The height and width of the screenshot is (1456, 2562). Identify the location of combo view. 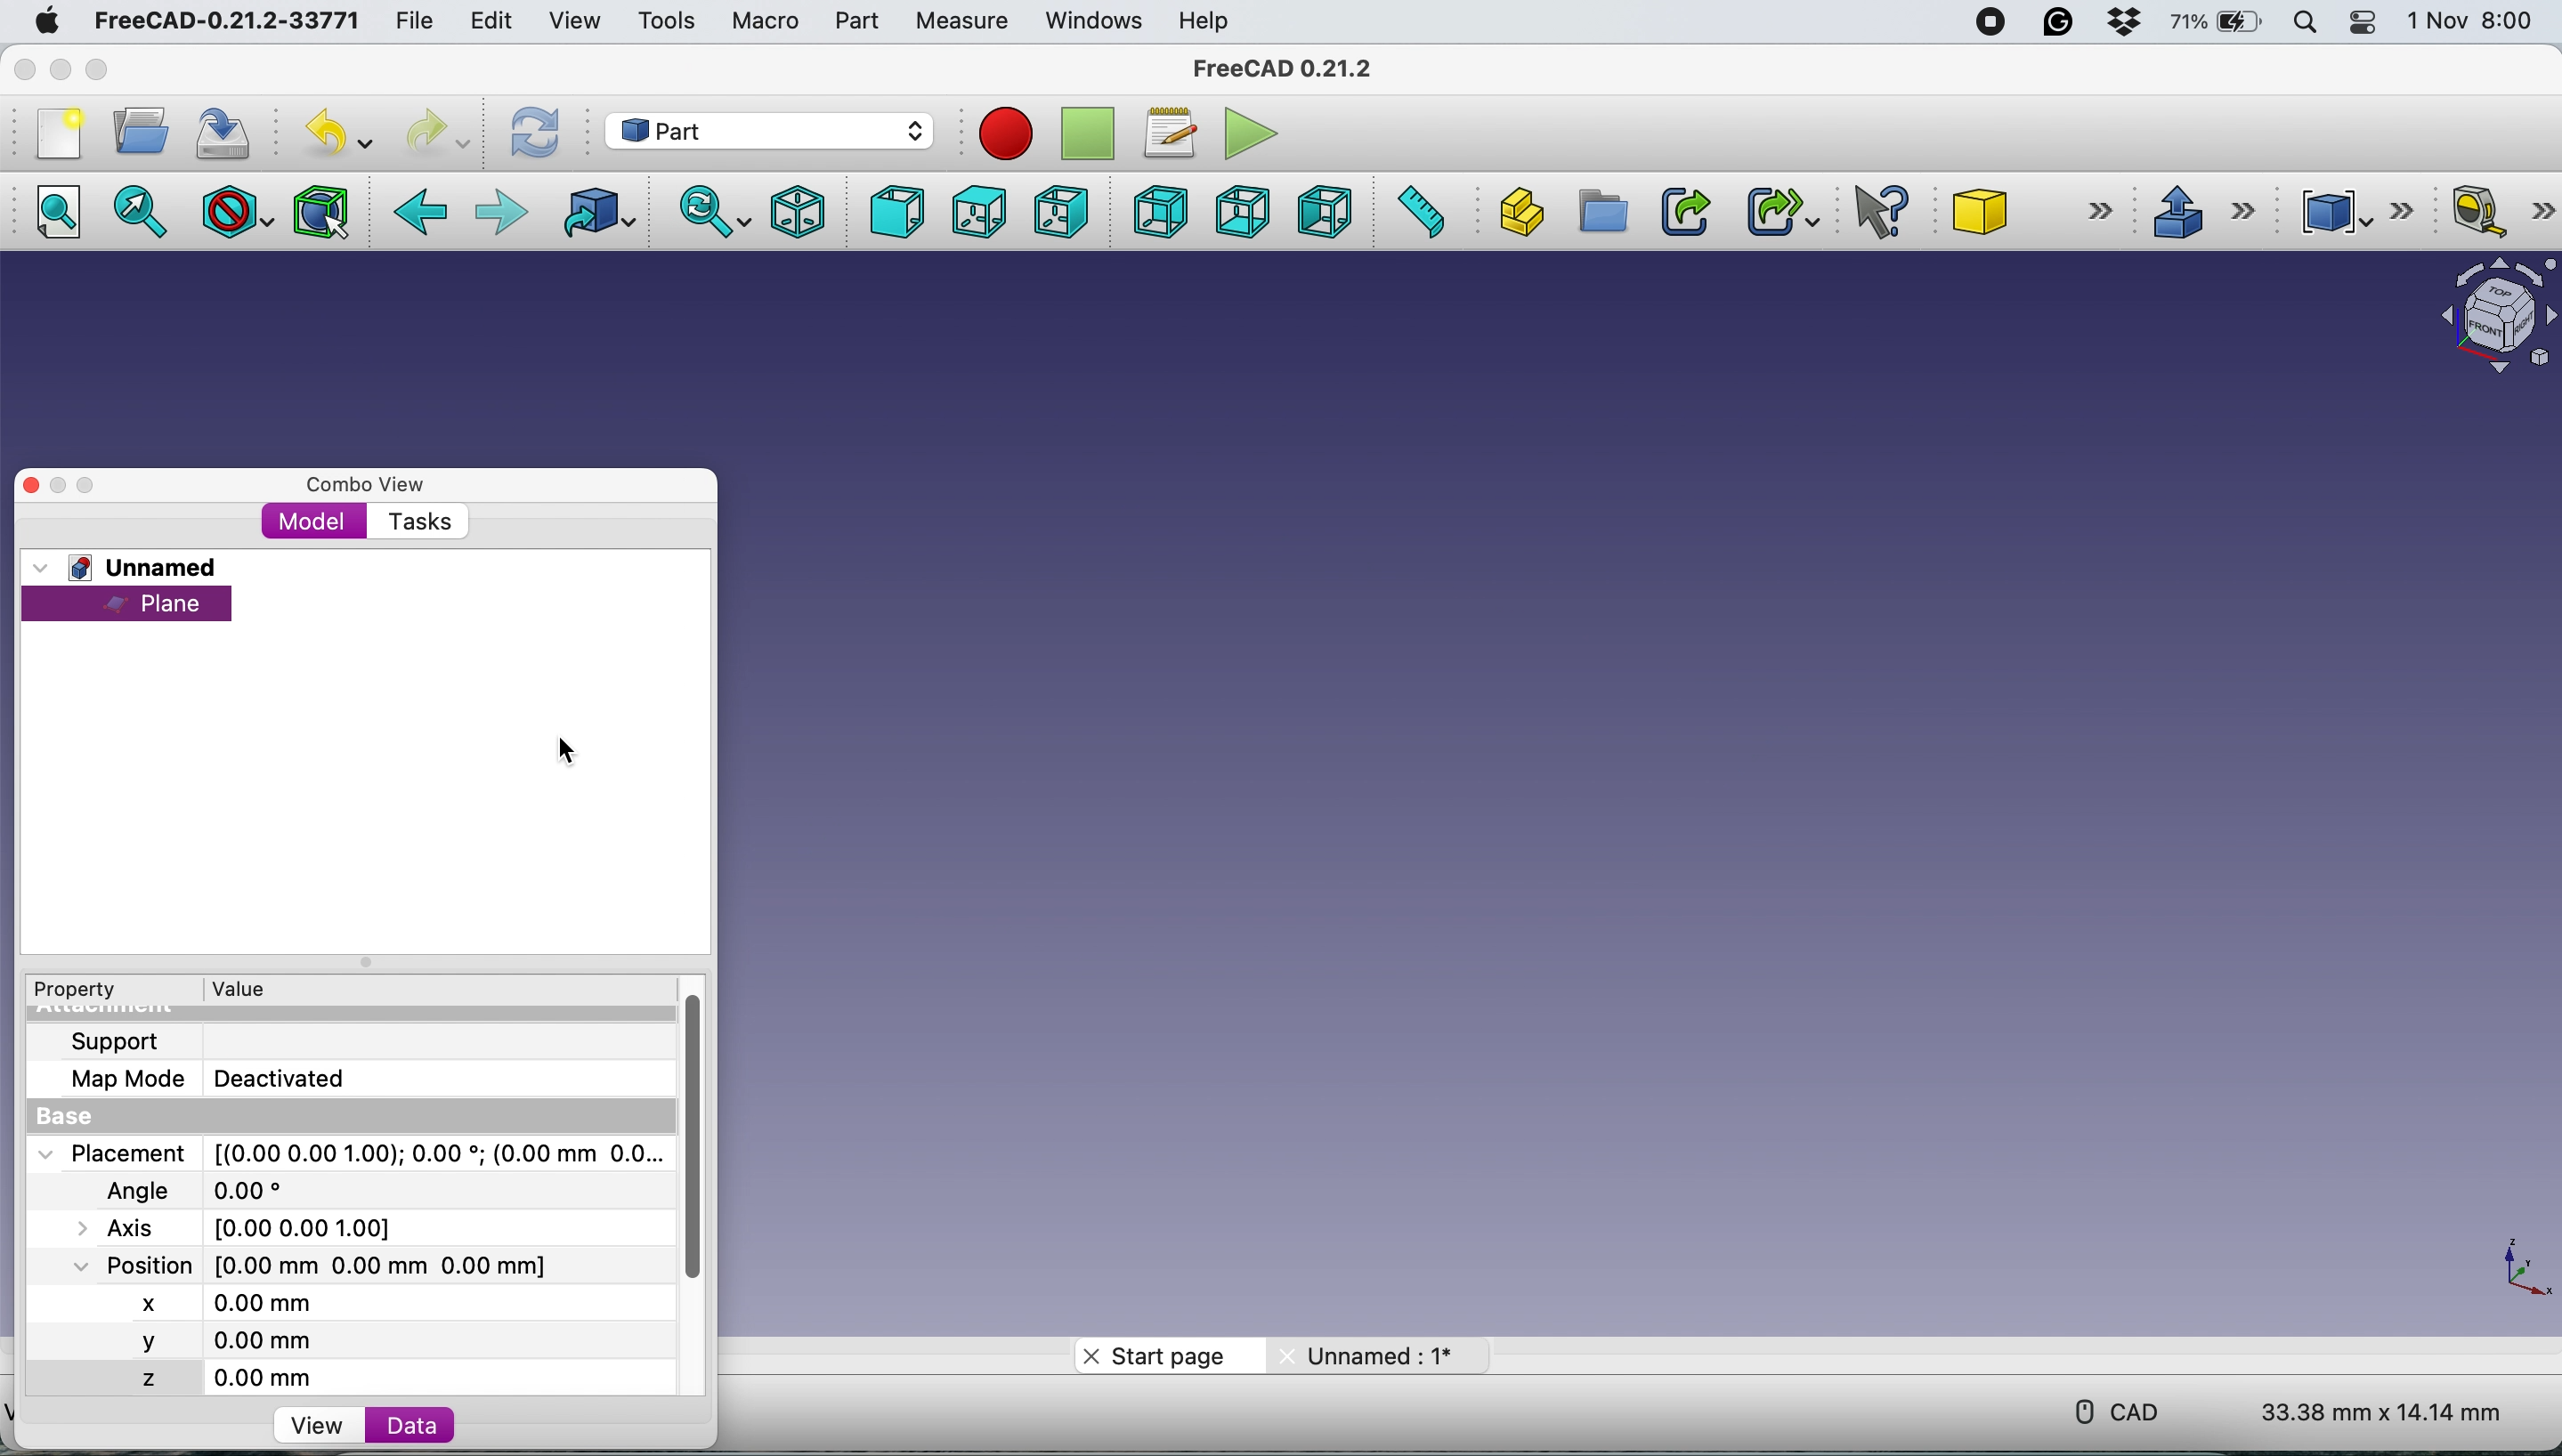
(374, 486).